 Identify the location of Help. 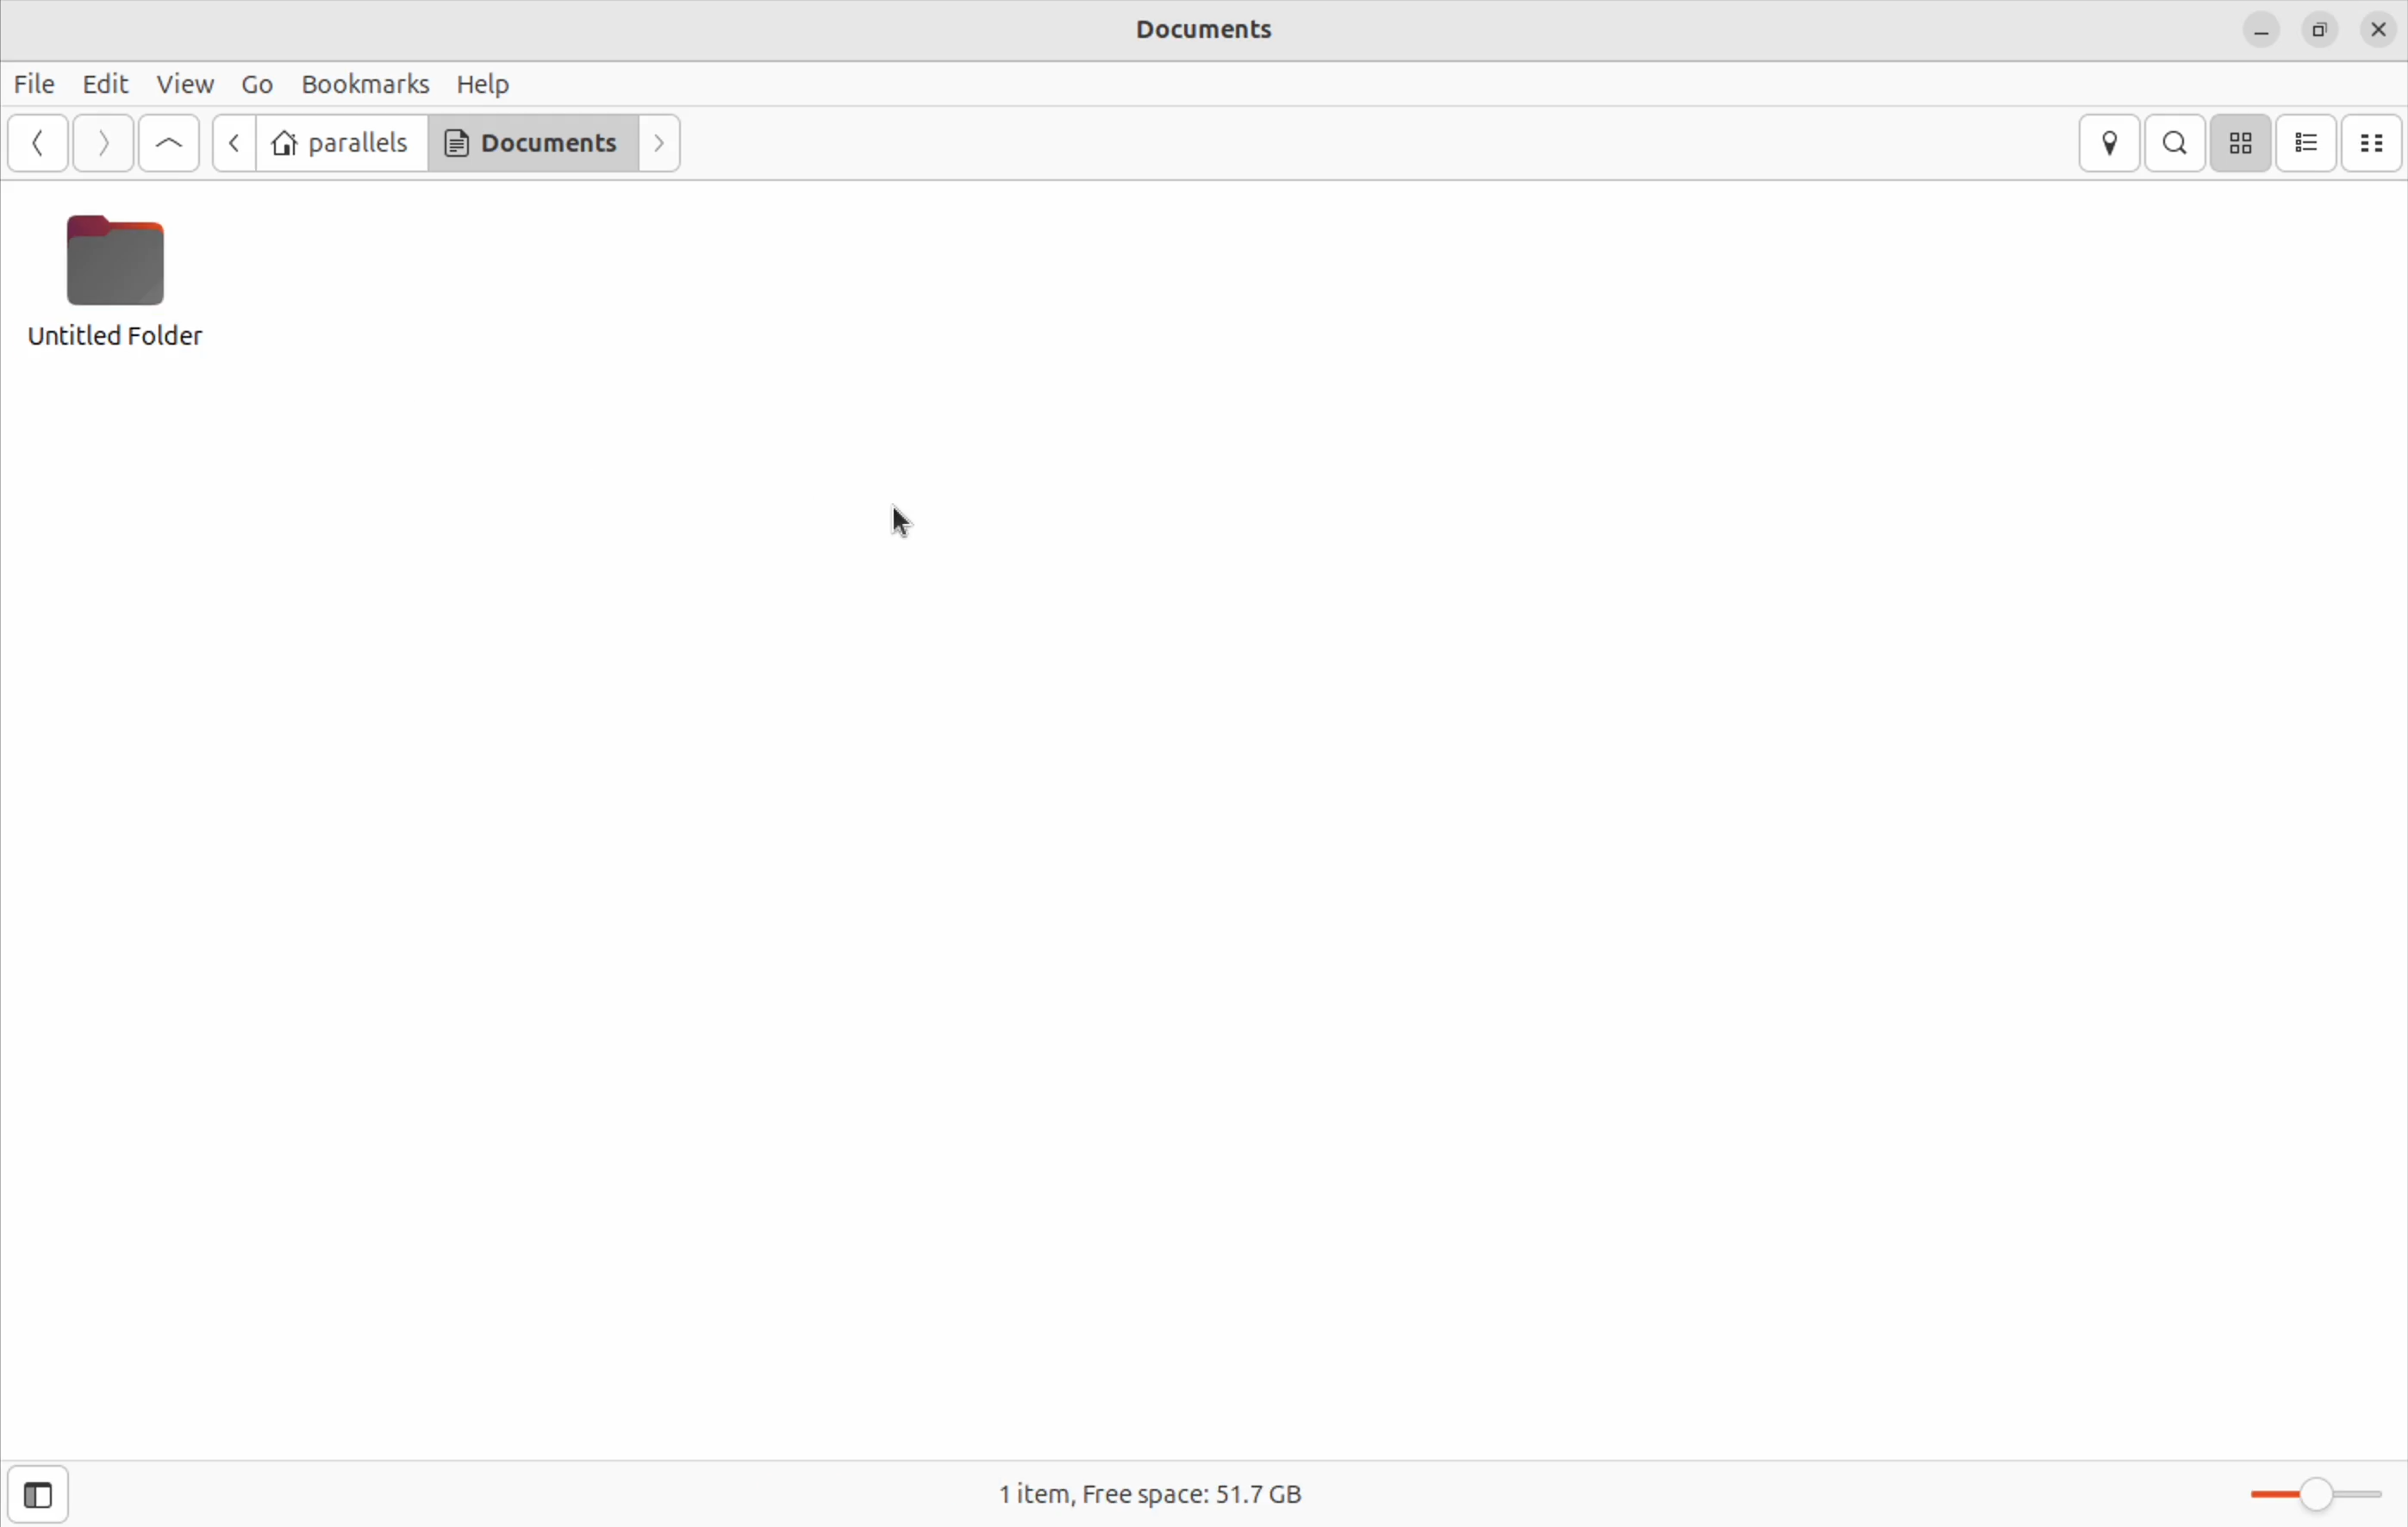
(487, 86).